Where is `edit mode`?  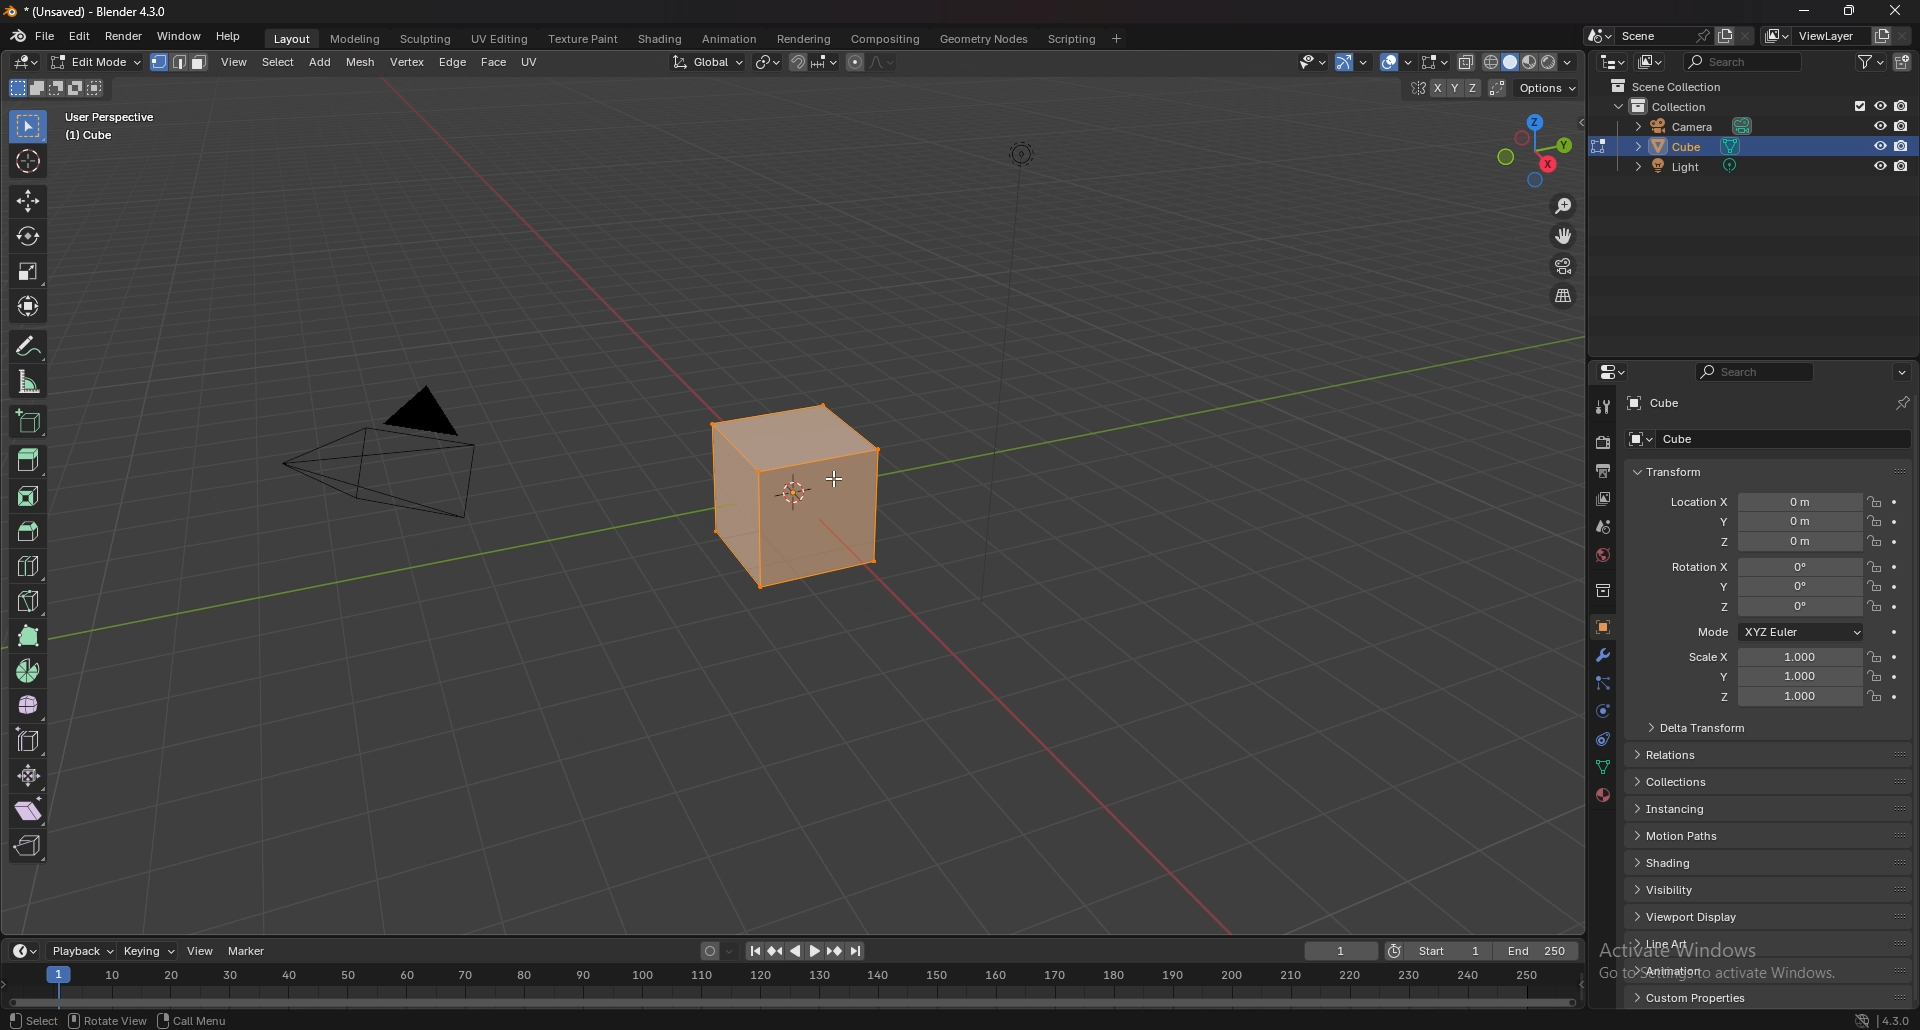 edit mode is located at coordinates (95, 61).